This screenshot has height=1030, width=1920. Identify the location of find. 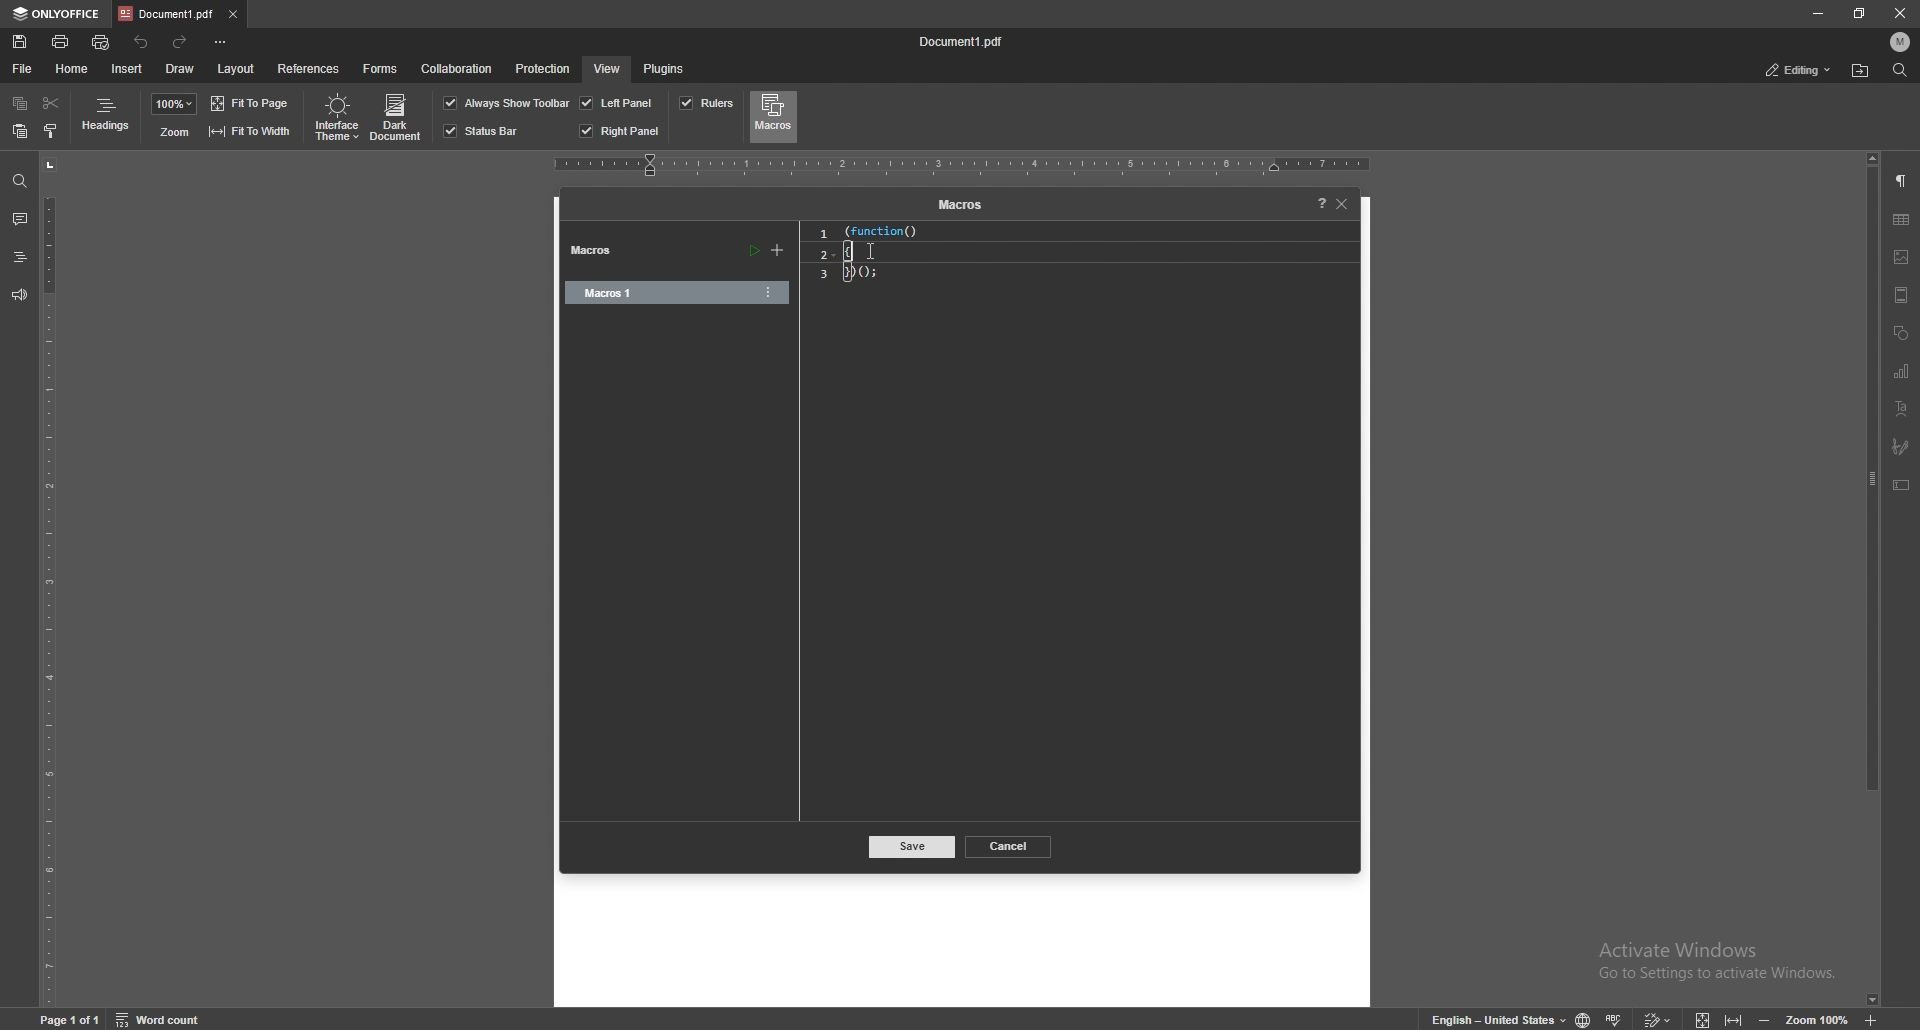
(1899, 71).